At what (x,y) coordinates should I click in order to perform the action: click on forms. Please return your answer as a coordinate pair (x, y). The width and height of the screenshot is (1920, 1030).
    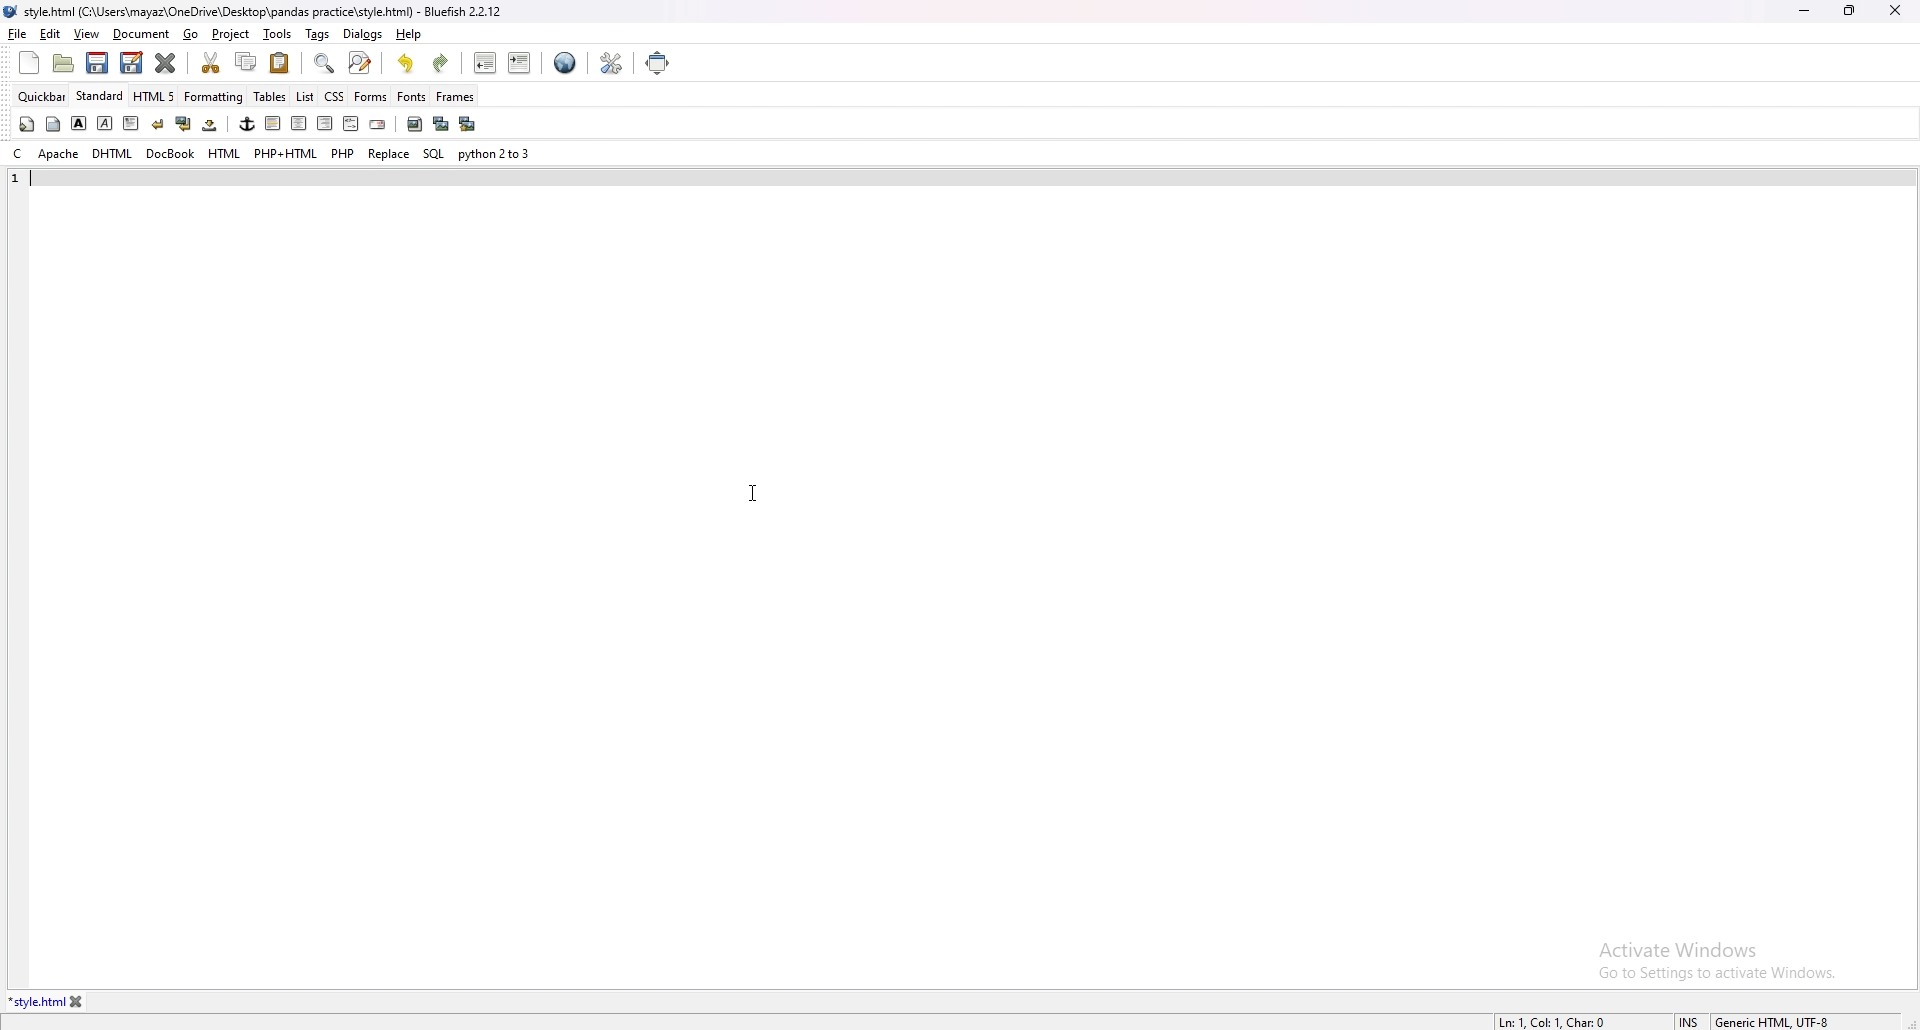
    Looking at the image, I should click on (371, 95).